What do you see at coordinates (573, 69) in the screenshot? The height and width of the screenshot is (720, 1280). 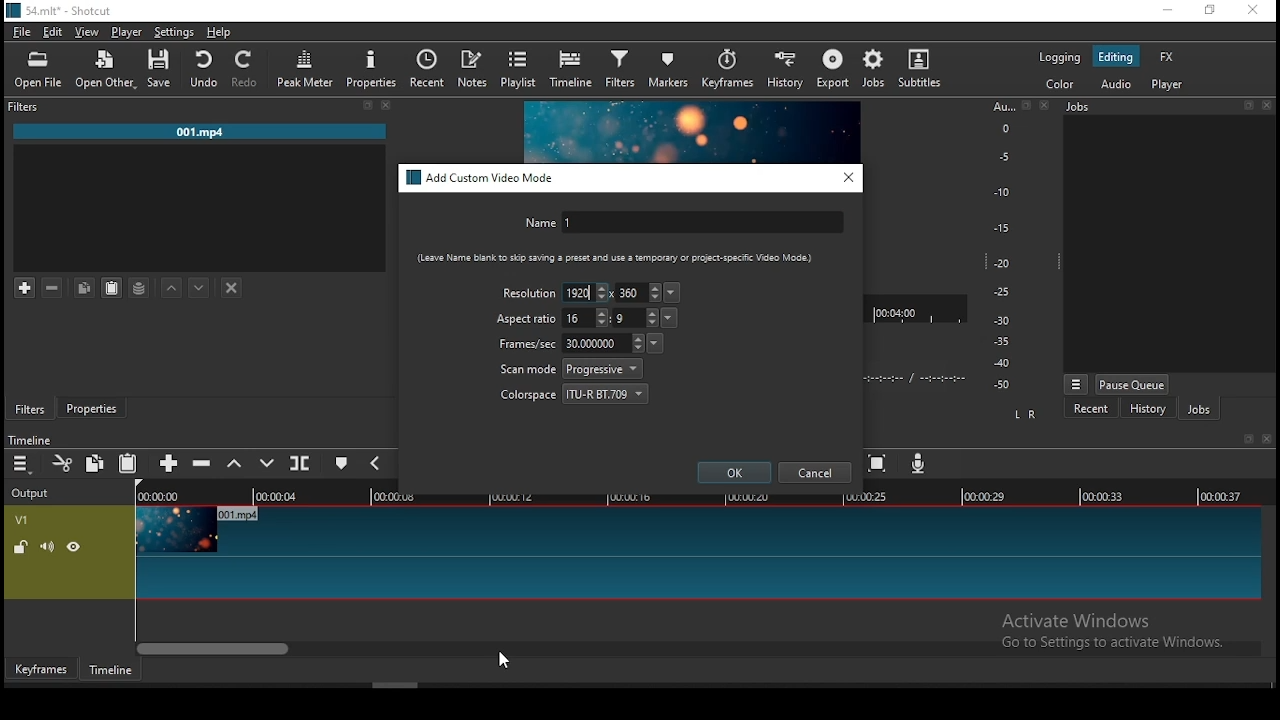 I see `timeline` at bounding box center [573, 69].